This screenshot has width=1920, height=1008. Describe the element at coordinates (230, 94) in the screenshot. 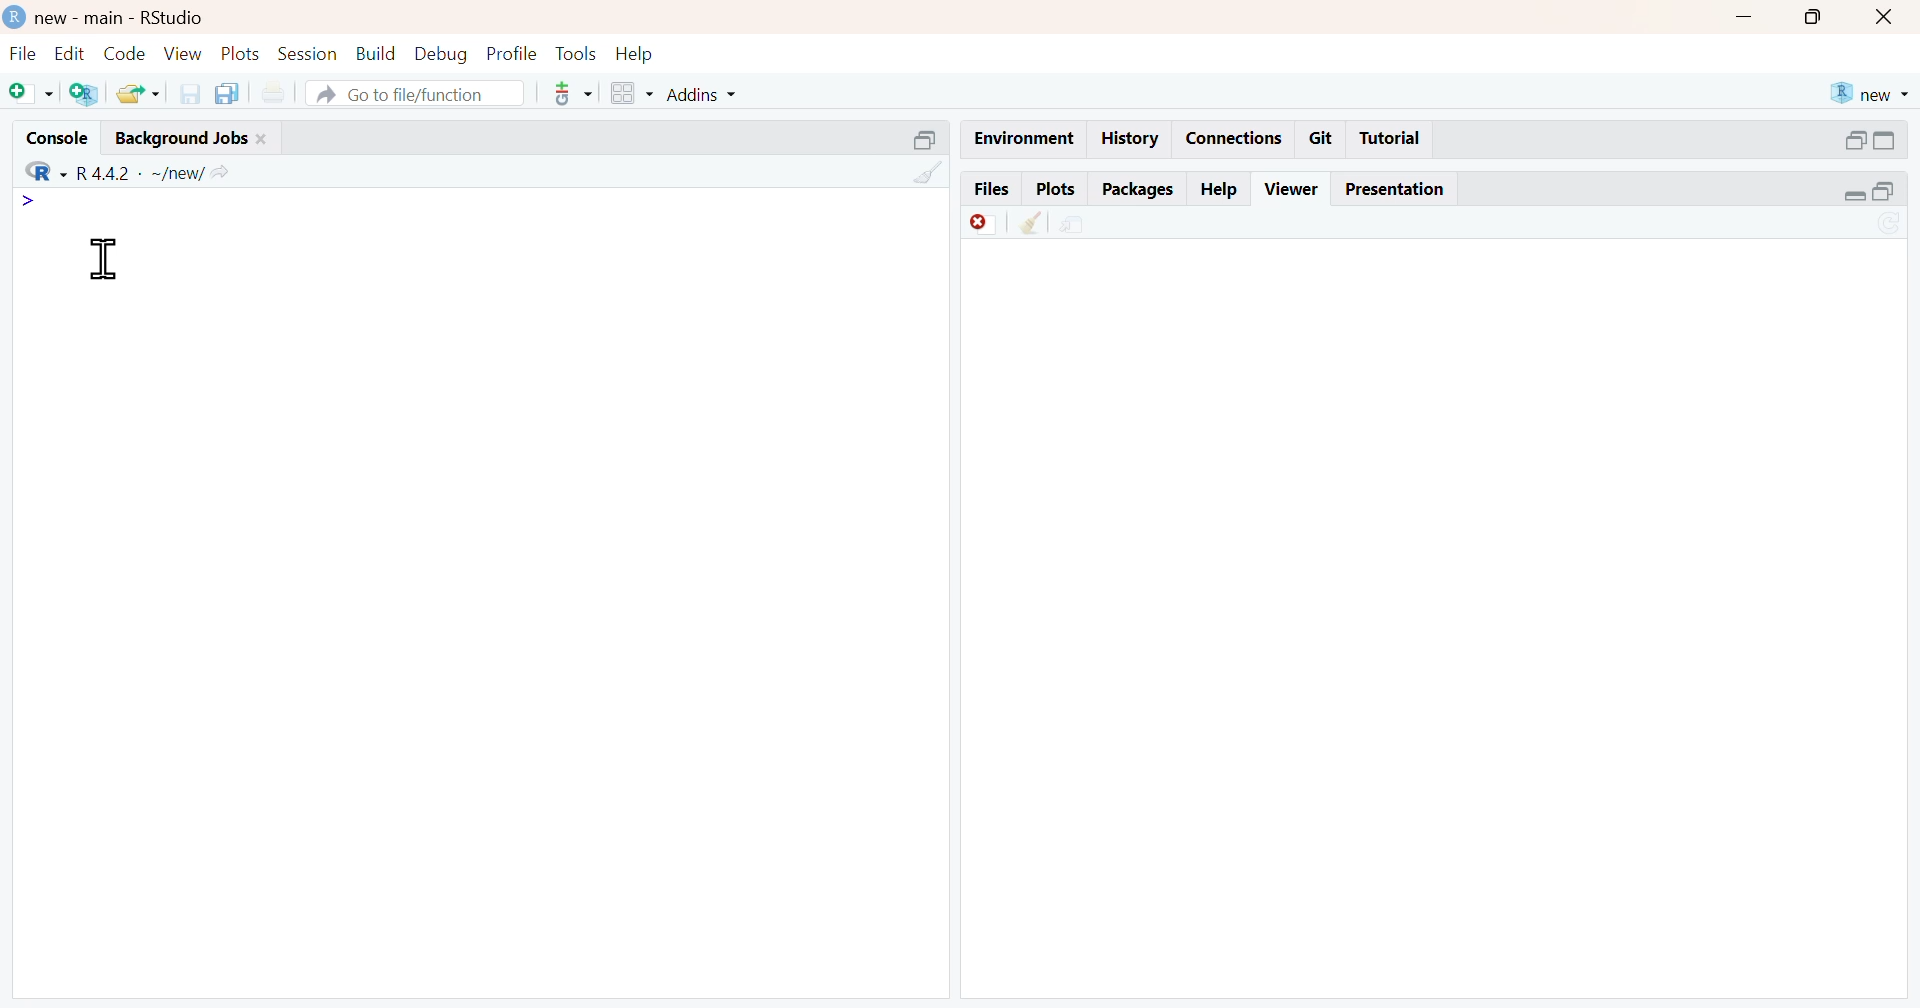

I see `save all open documents` at that location.